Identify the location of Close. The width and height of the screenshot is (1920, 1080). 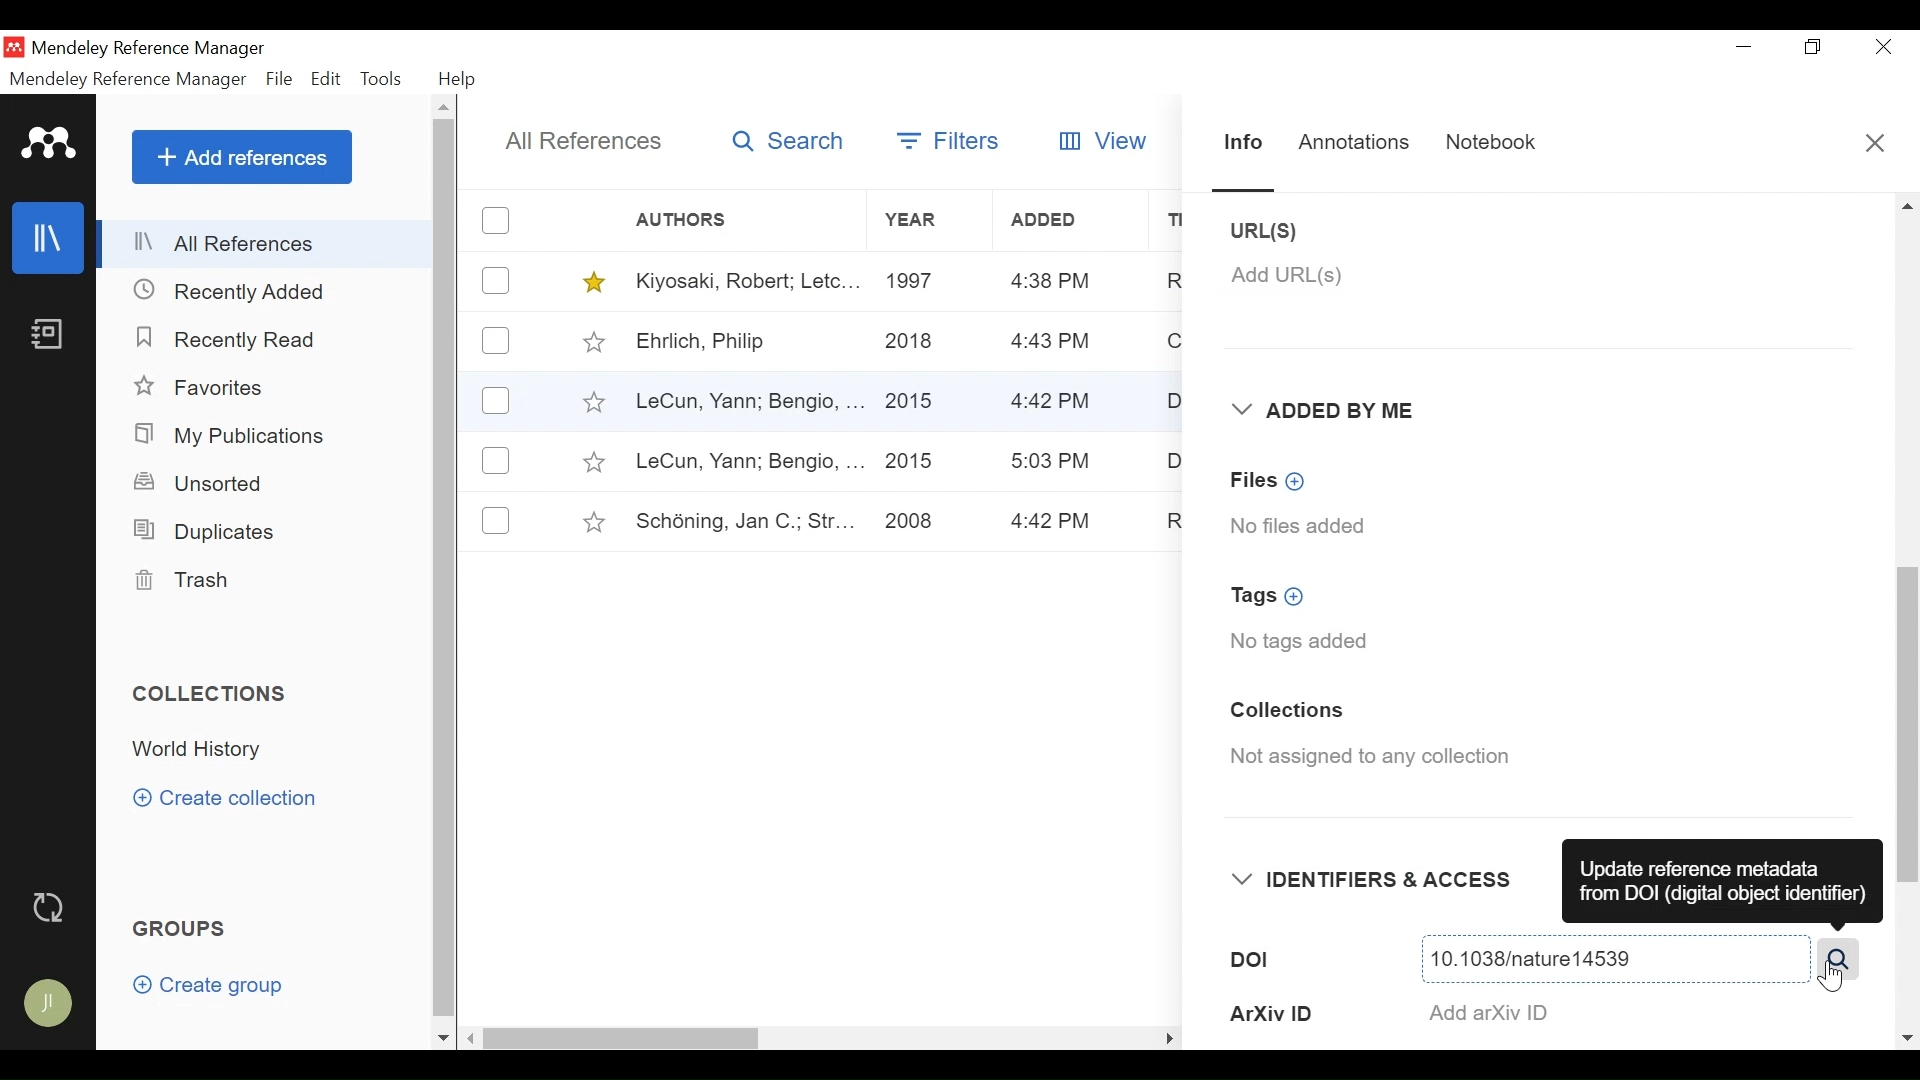
(1883, 48).